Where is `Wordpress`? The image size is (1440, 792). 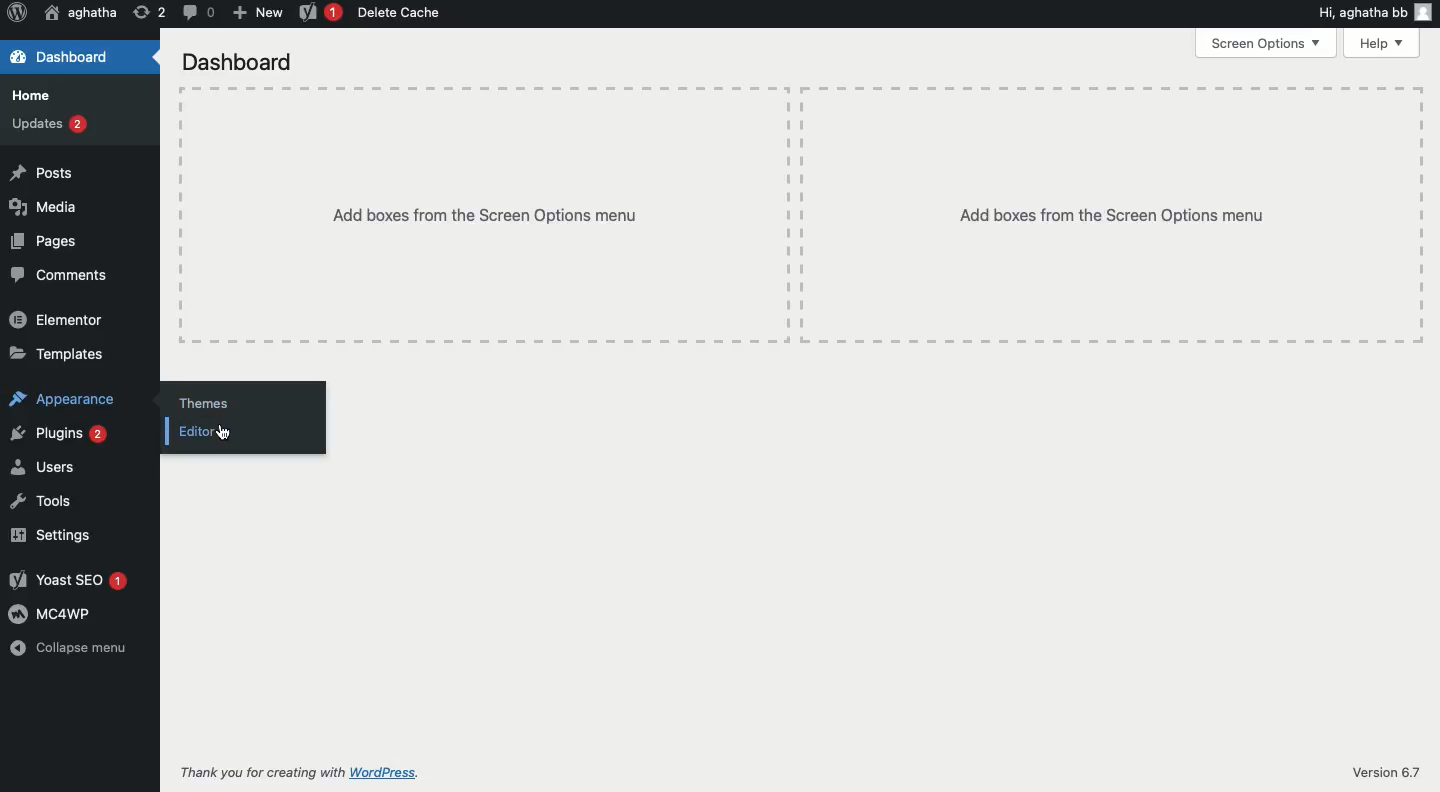 Wordpress is located at coordinates (15, 11).